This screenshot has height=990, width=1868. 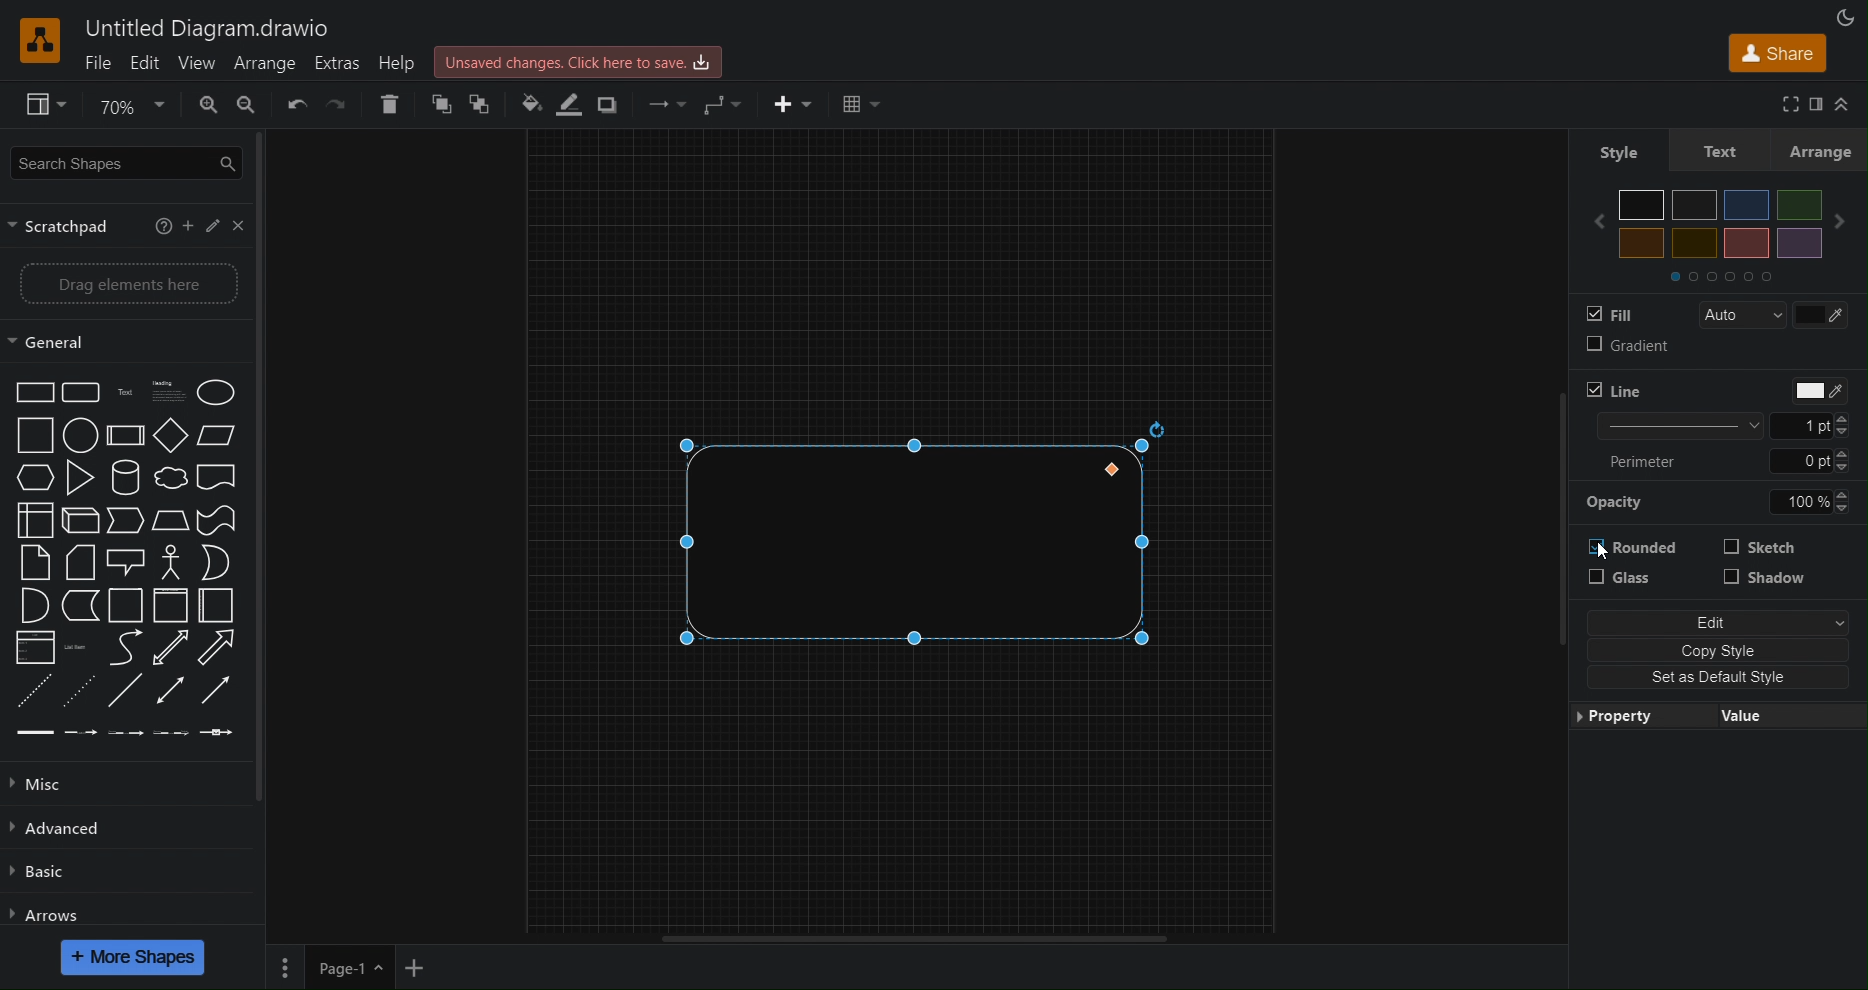 I want to click on Send Front, so click(x=439, y=107).